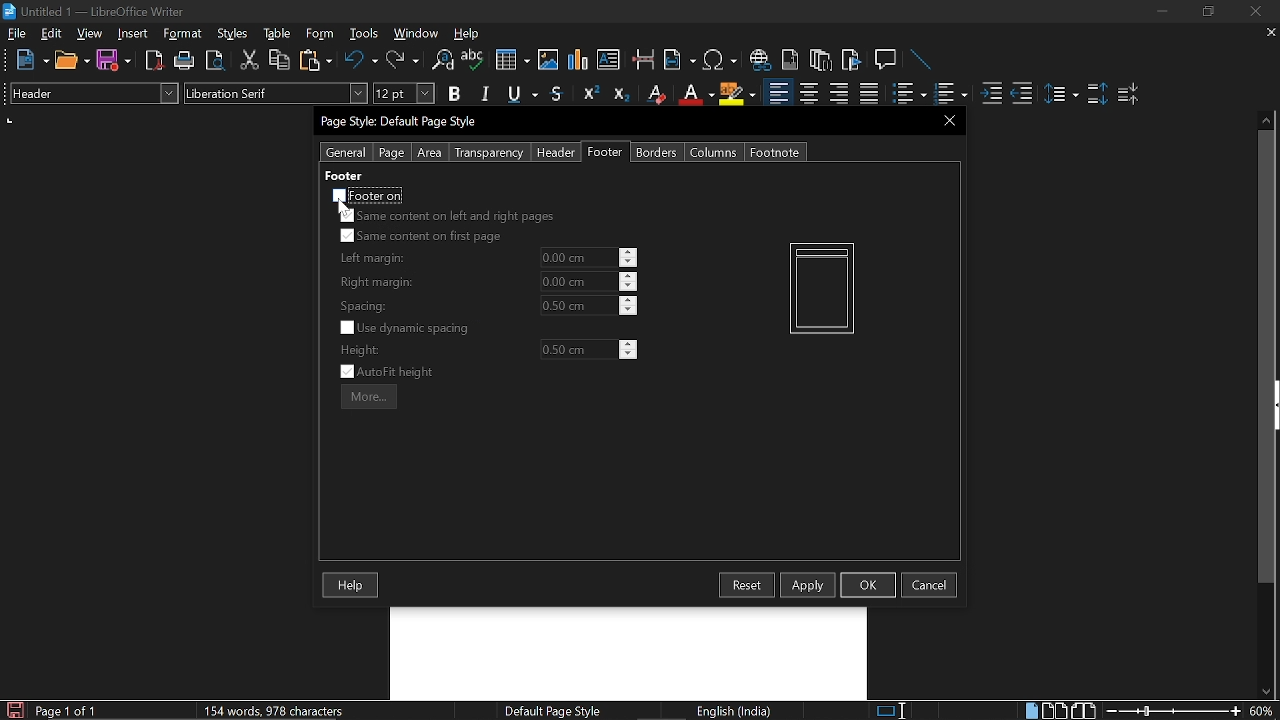 The width and height of the screenshot is (1280, 720). What do you see at coordinates (1162, 14) in the screenshot?
I see `Minimize` at bounding box center [1162, 14].